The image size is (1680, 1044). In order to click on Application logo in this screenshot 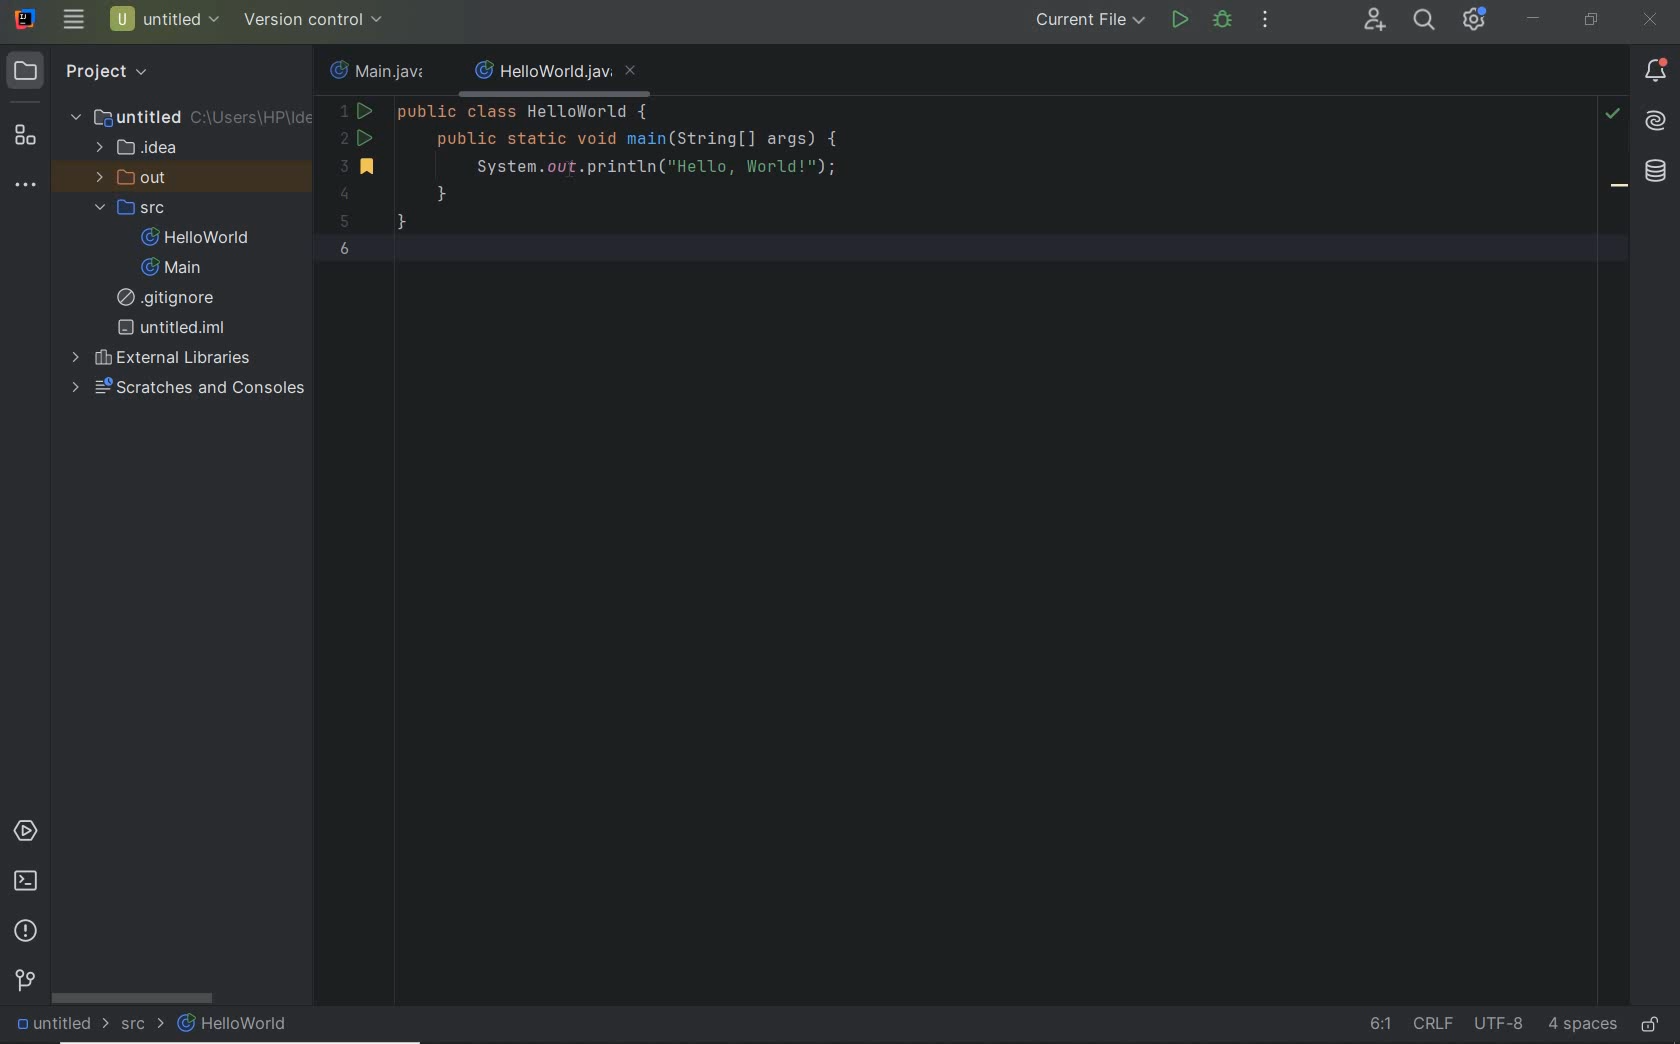, I will do `click(22, 17)`.